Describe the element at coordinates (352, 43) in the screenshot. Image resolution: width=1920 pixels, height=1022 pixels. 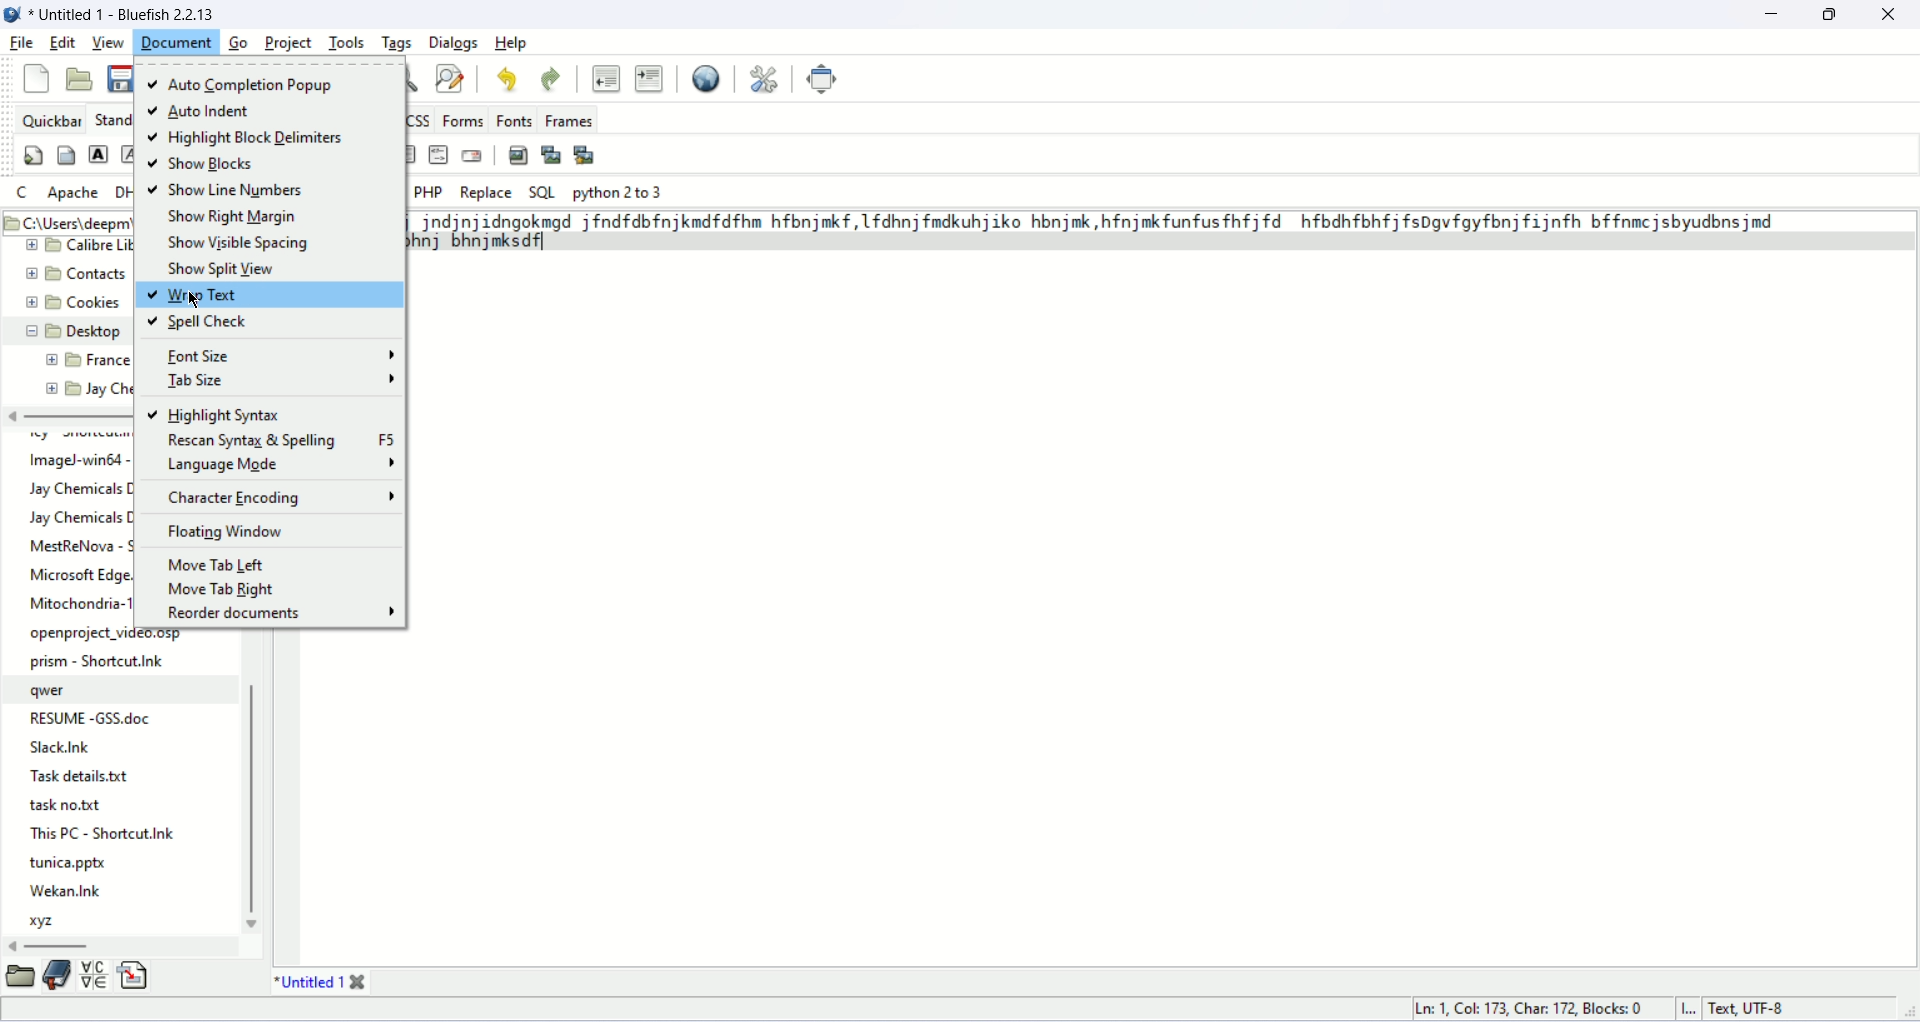
I see `tools` at that location.